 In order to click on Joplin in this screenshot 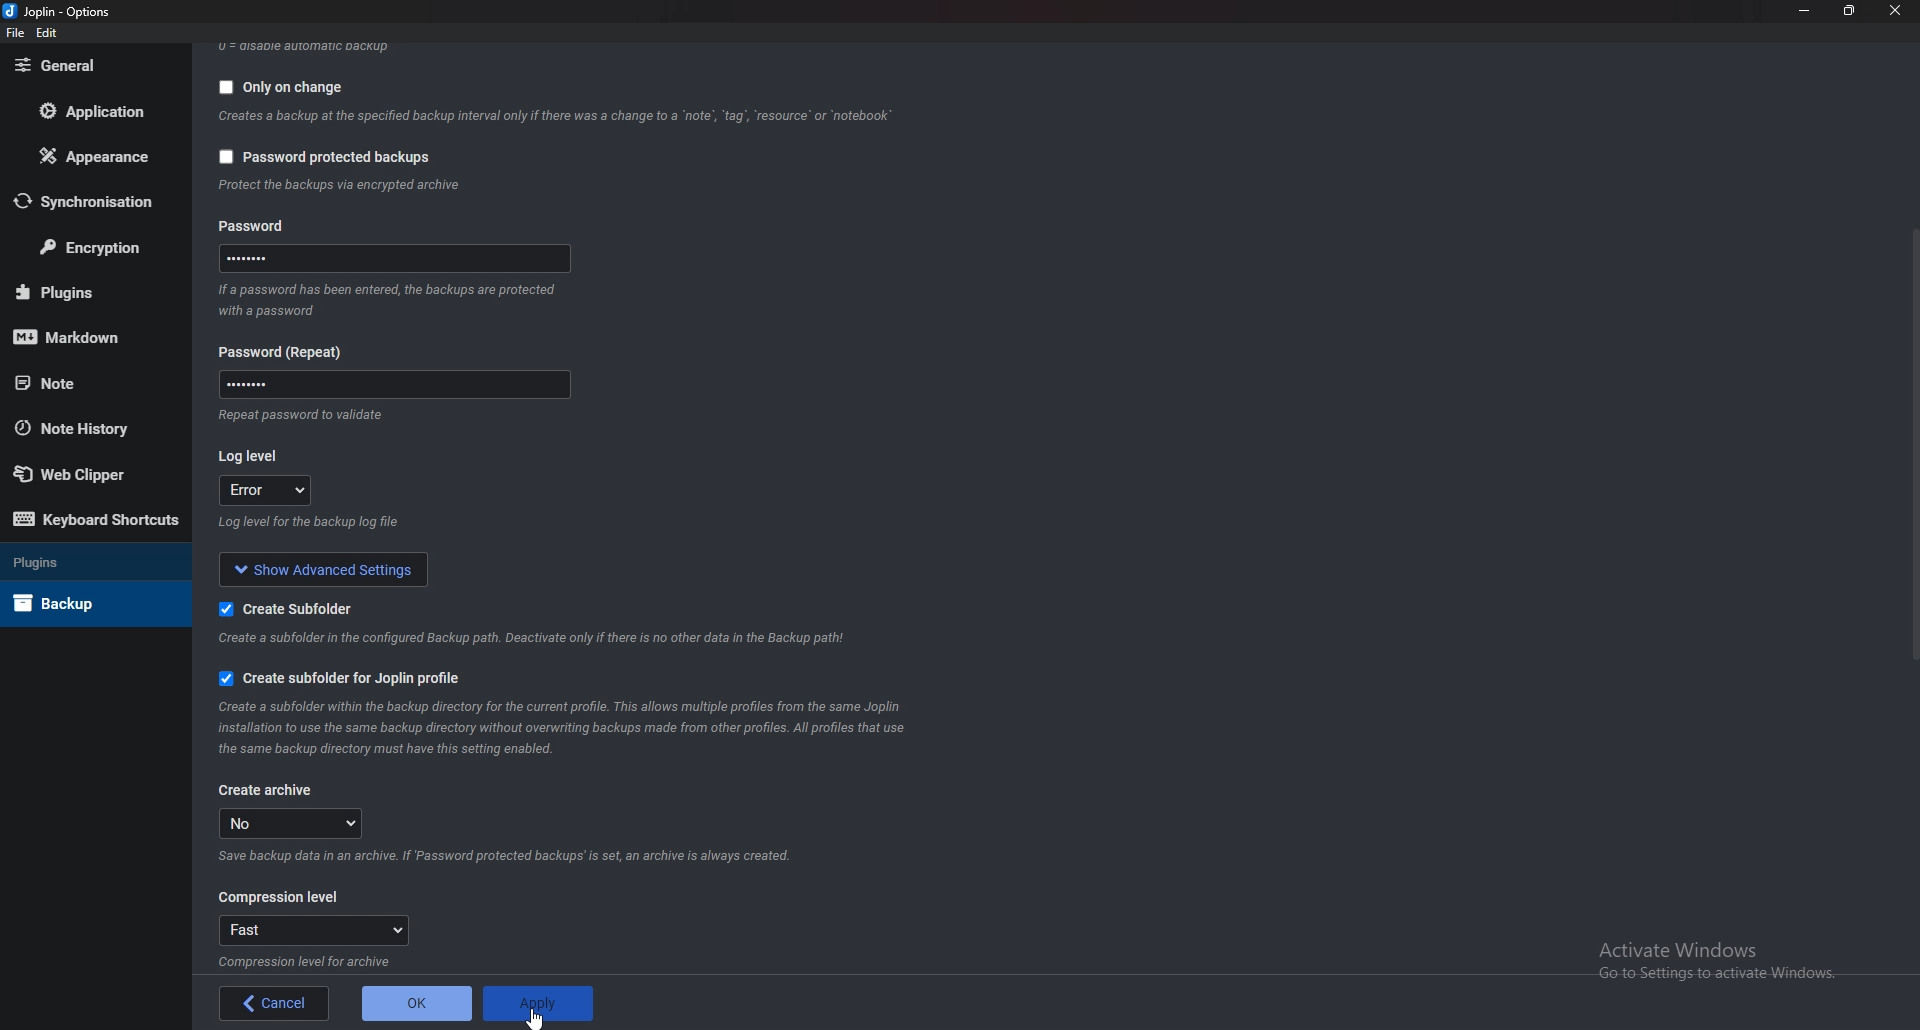, I will do `click(59, 11)`.